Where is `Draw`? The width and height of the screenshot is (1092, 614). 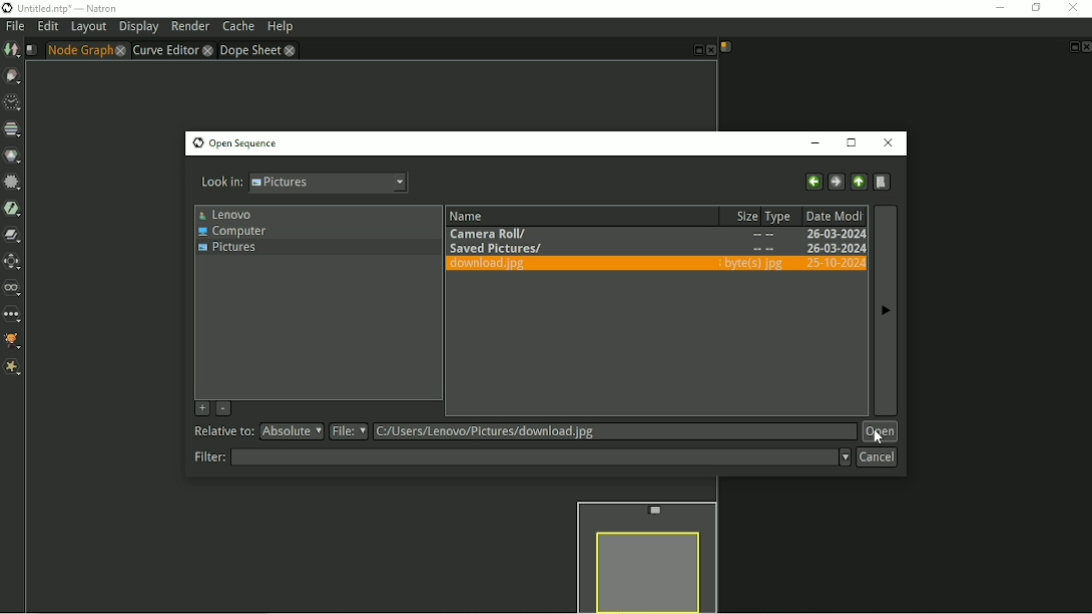
Draw is located at coordinates (13, 76).